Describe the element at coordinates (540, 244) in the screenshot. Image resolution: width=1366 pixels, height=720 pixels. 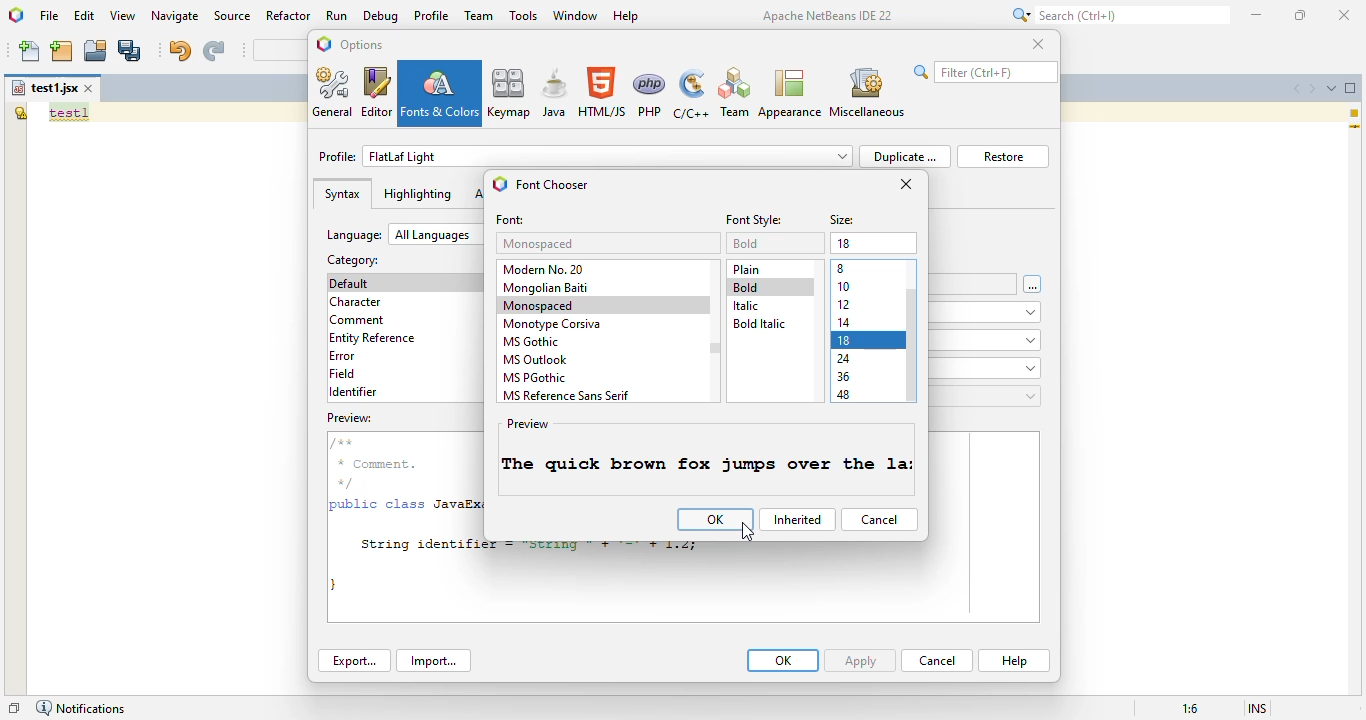
I see `monospaced` at that location.